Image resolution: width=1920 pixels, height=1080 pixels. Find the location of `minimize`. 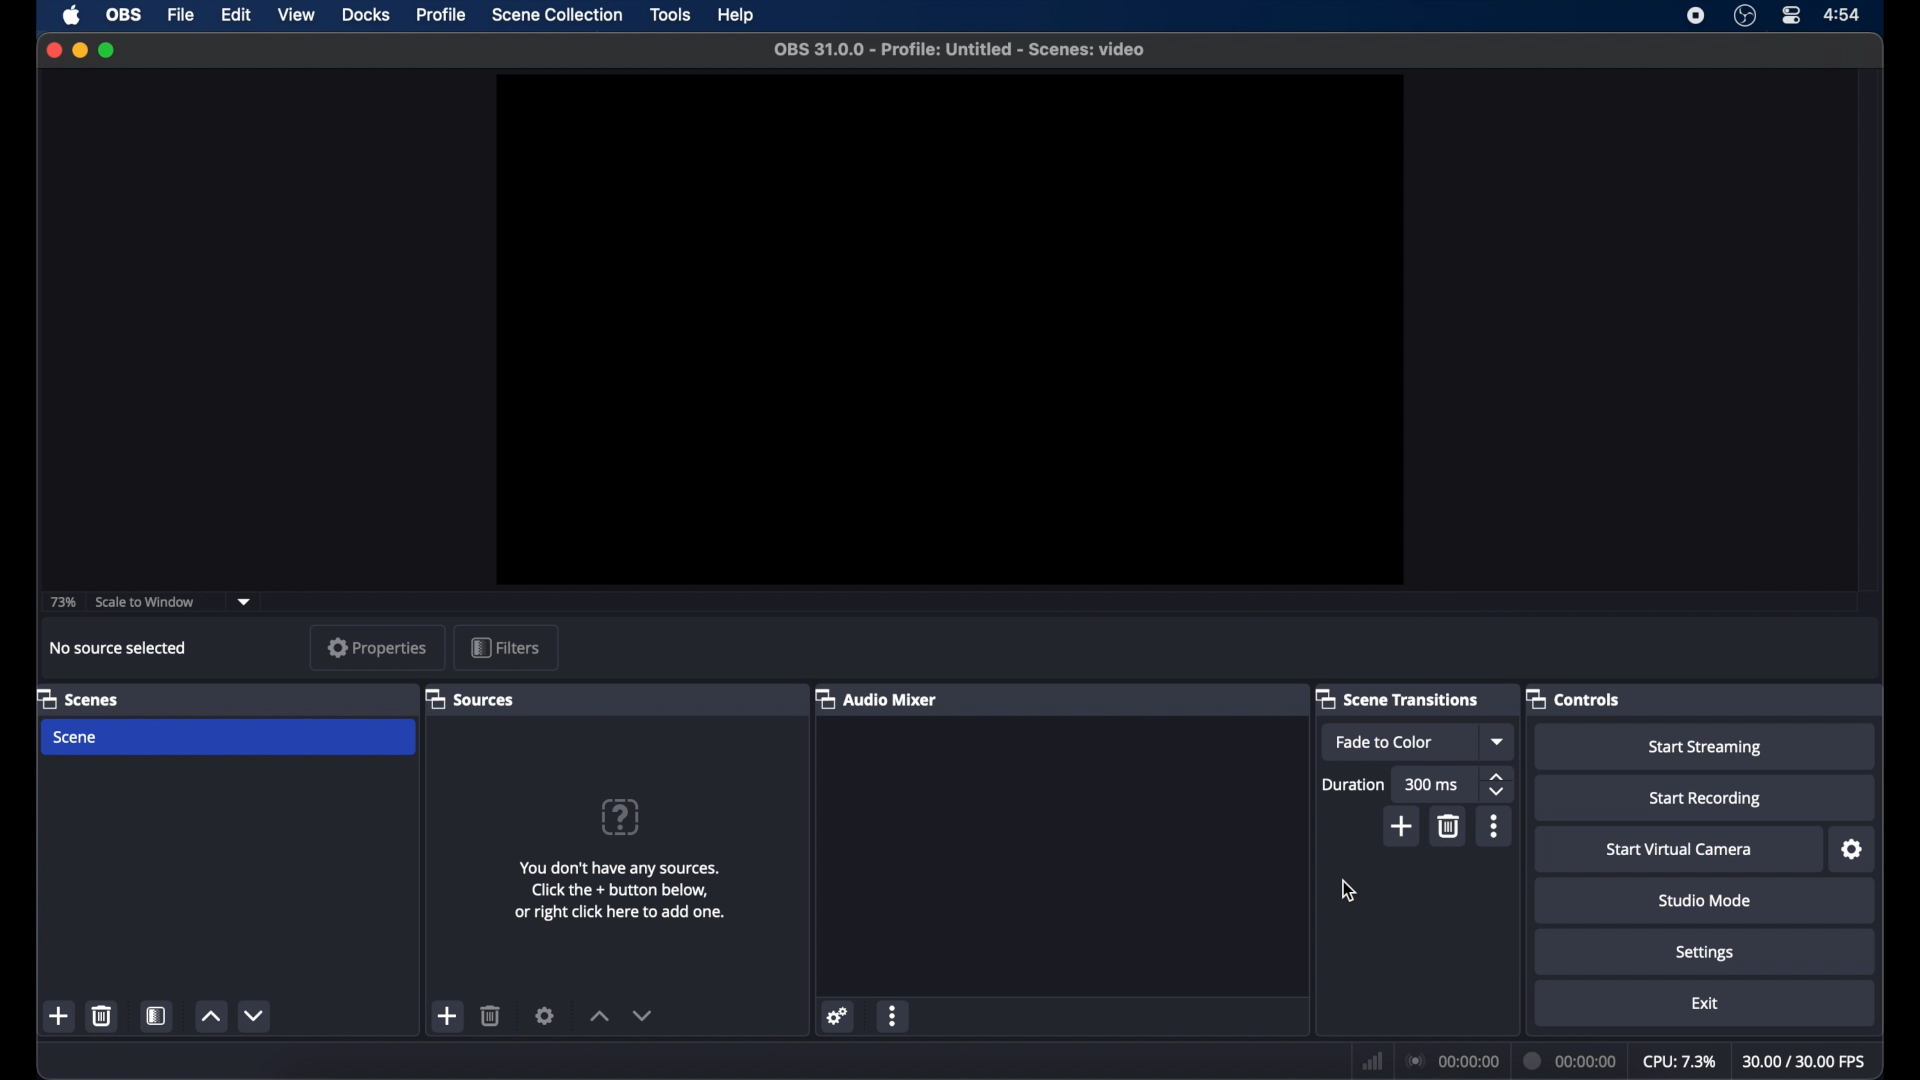

minimize is located at coordinates (79, 50).